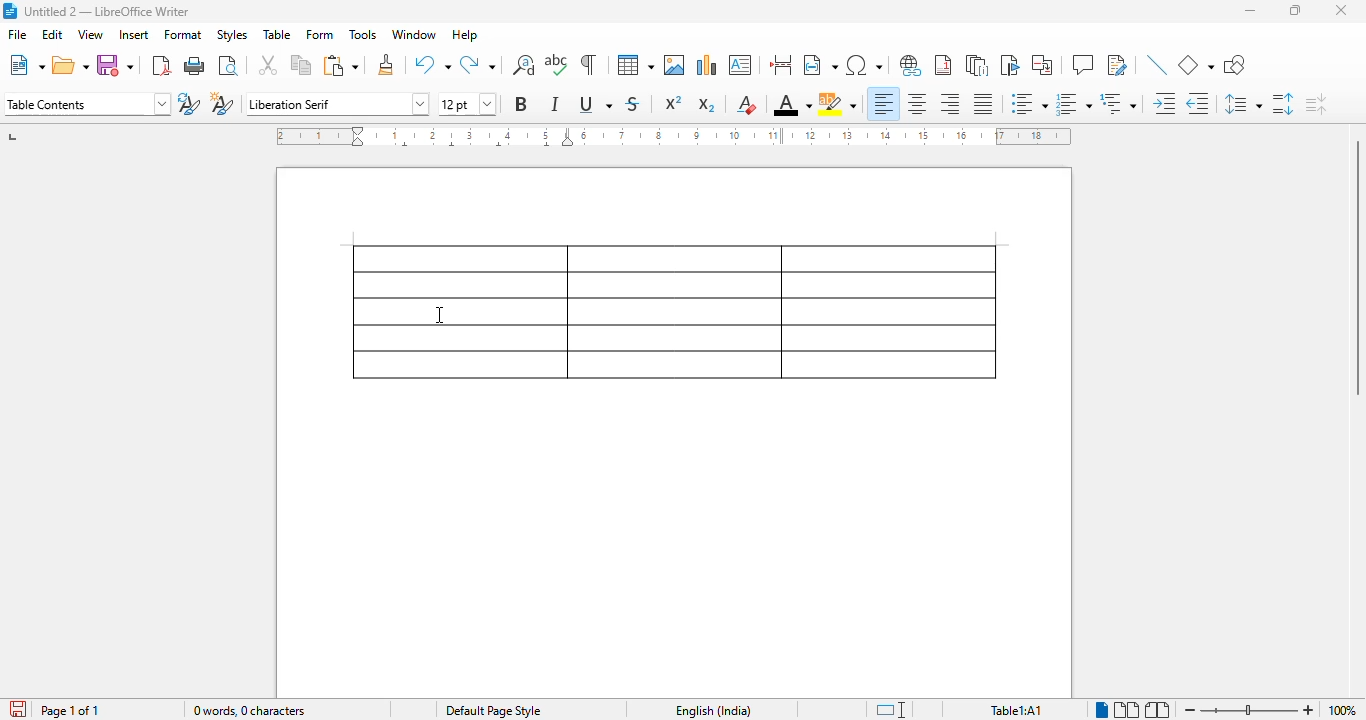  I want to click on insert comment, so click(1083, 65).